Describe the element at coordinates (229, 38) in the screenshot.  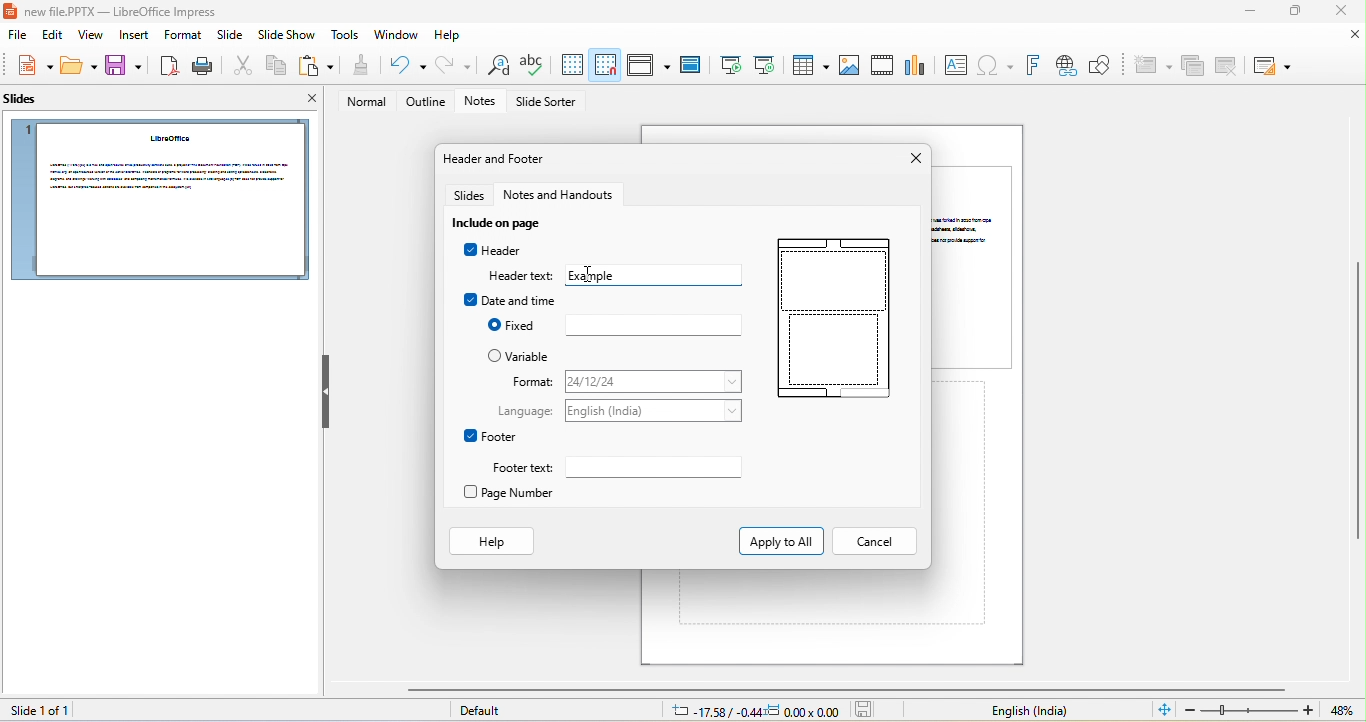
I see `slide` at that location.